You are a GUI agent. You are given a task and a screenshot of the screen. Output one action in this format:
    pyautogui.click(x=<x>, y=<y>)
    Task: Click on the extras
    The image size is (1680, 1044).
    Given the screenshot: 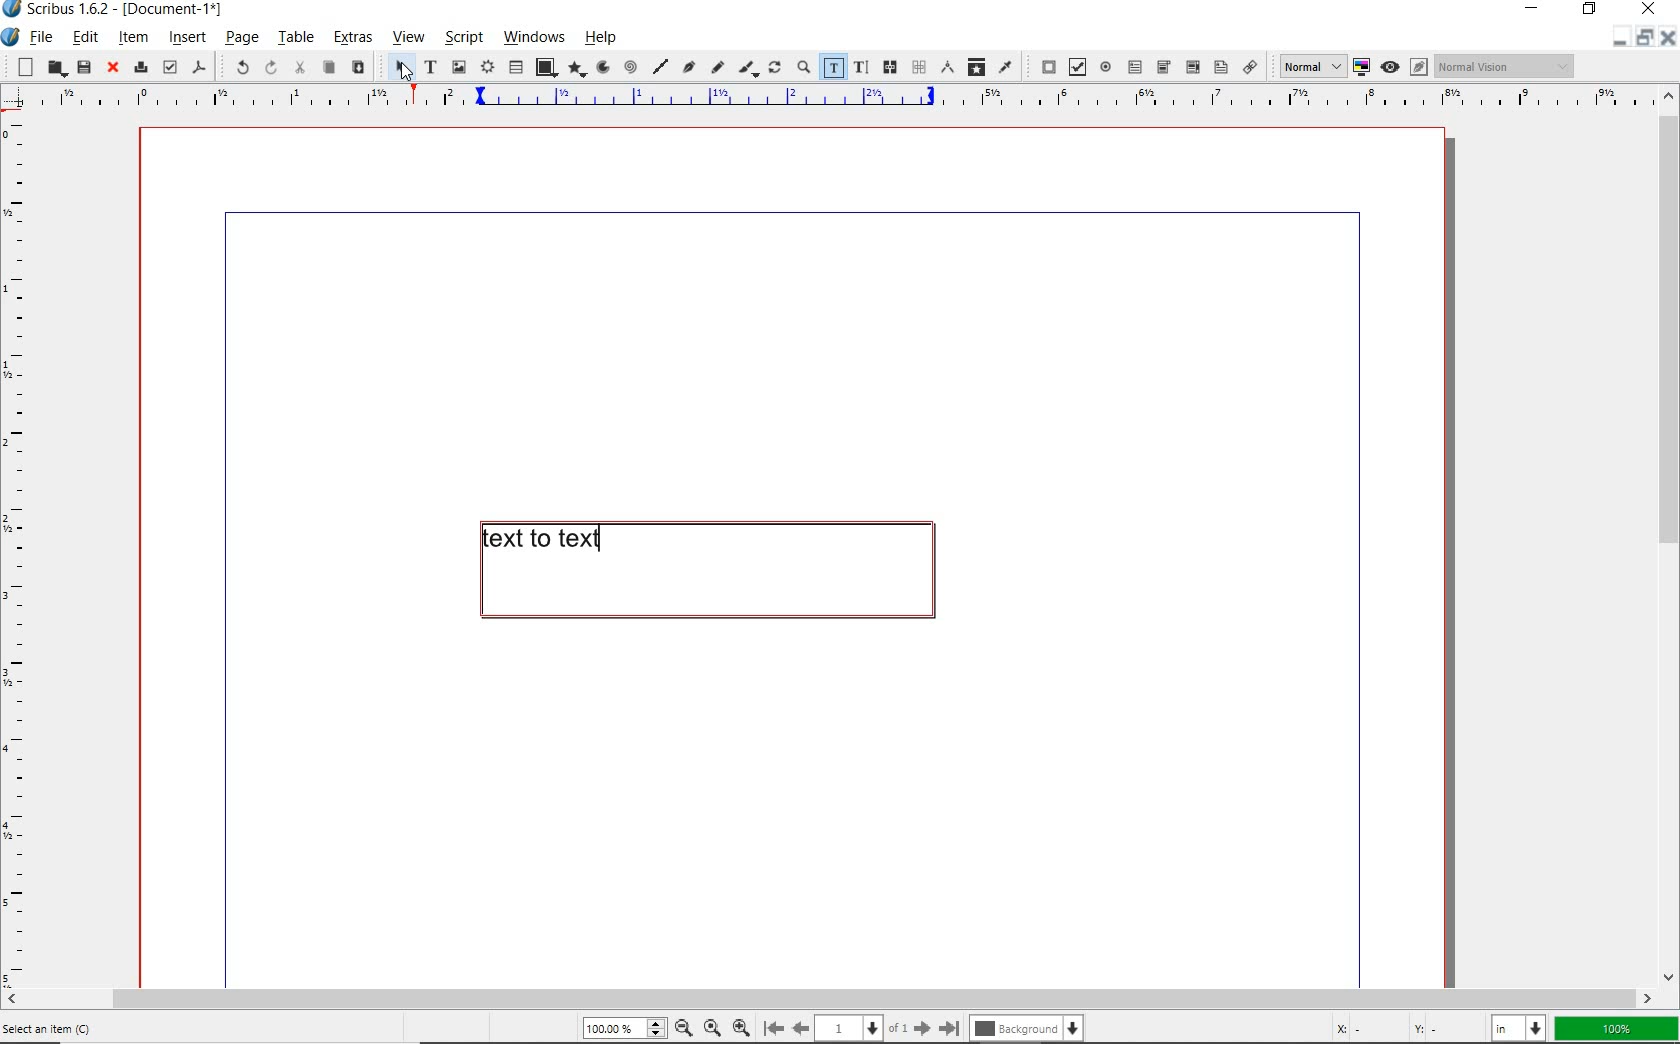 What is the action you would take?
    pyautogui.click(x=352, y=40)
    